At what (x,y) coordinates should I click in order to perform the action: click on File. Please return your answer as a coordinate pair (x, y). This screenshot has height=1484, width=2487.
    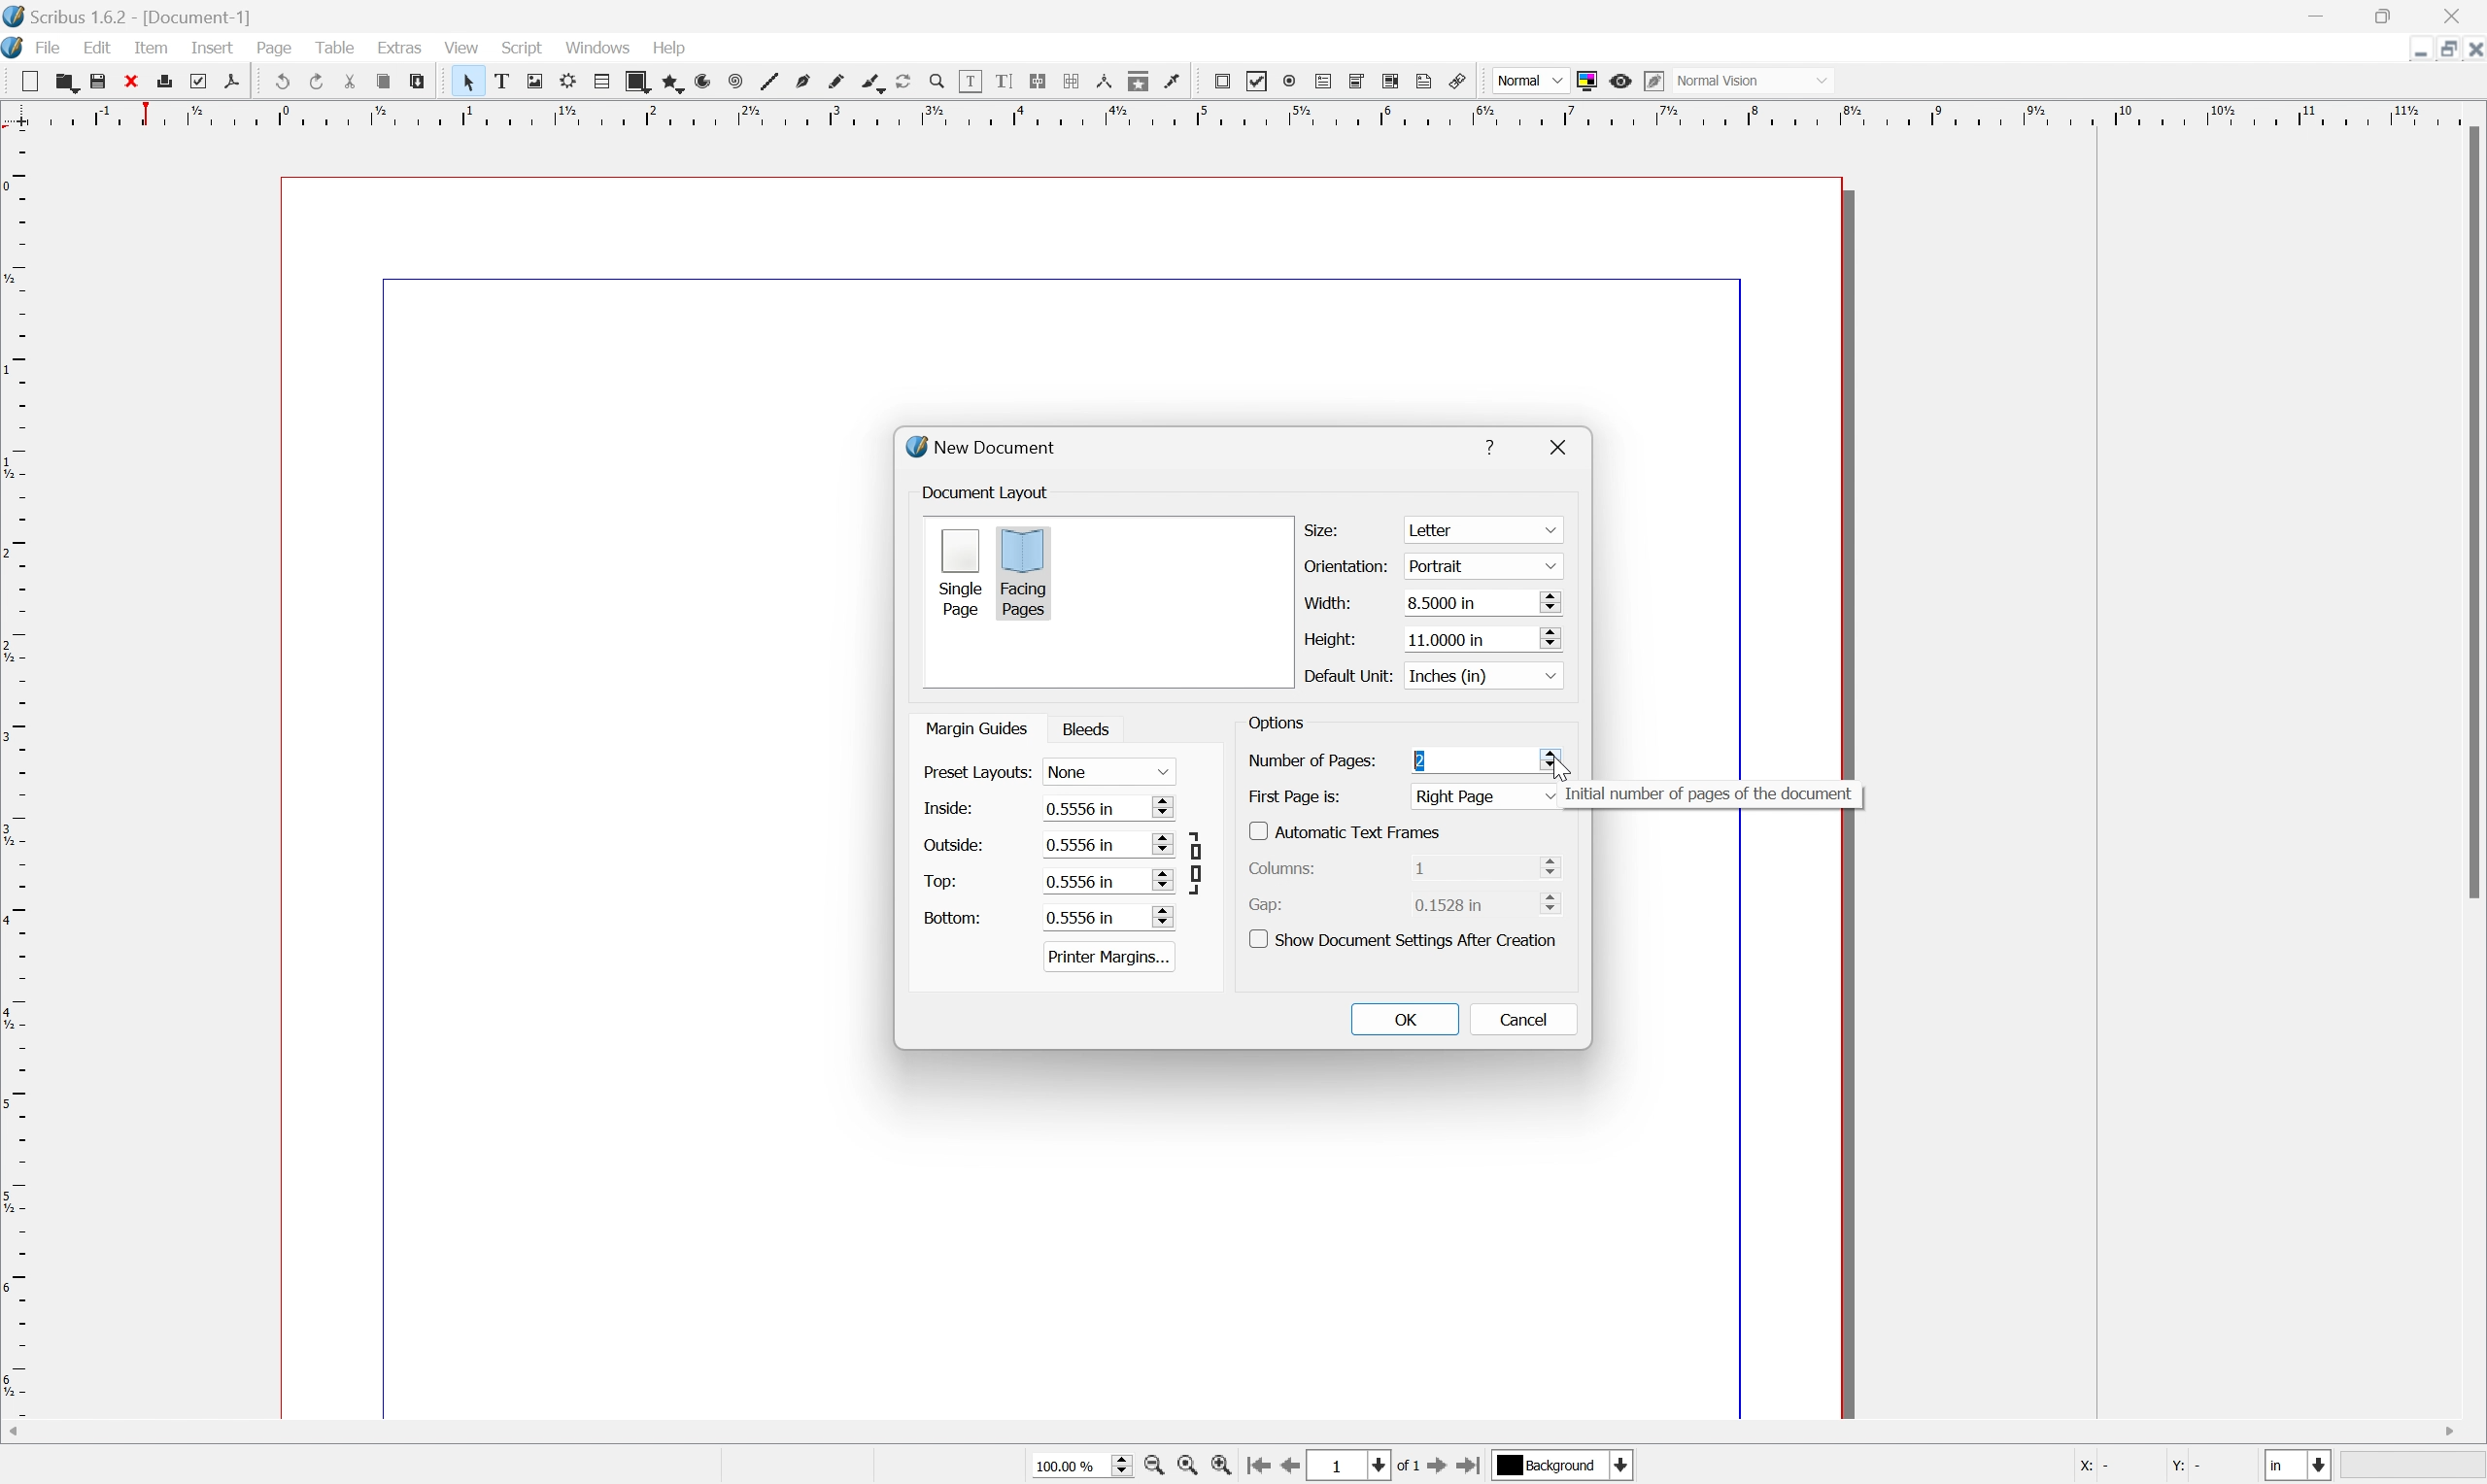
    Looking at the image, I should click on (51, 49).